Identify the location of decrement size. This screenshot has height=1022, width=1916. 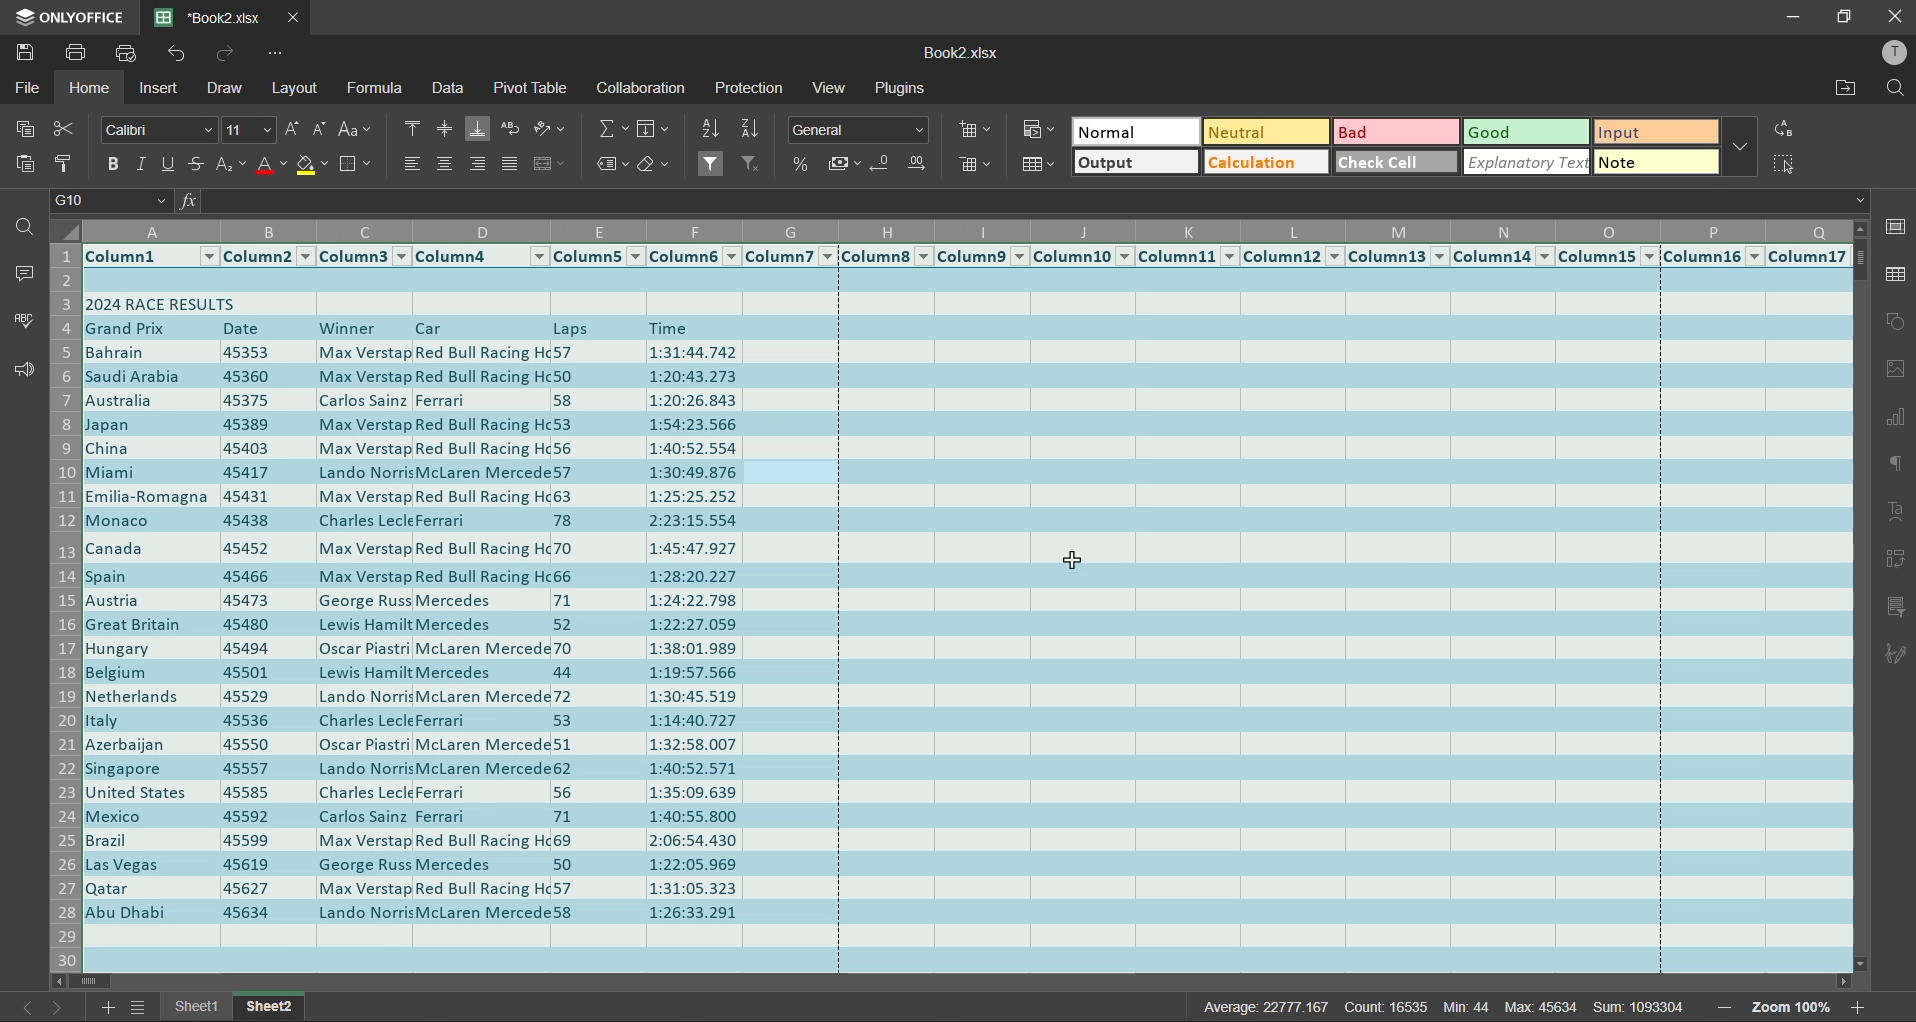
(320, 130).